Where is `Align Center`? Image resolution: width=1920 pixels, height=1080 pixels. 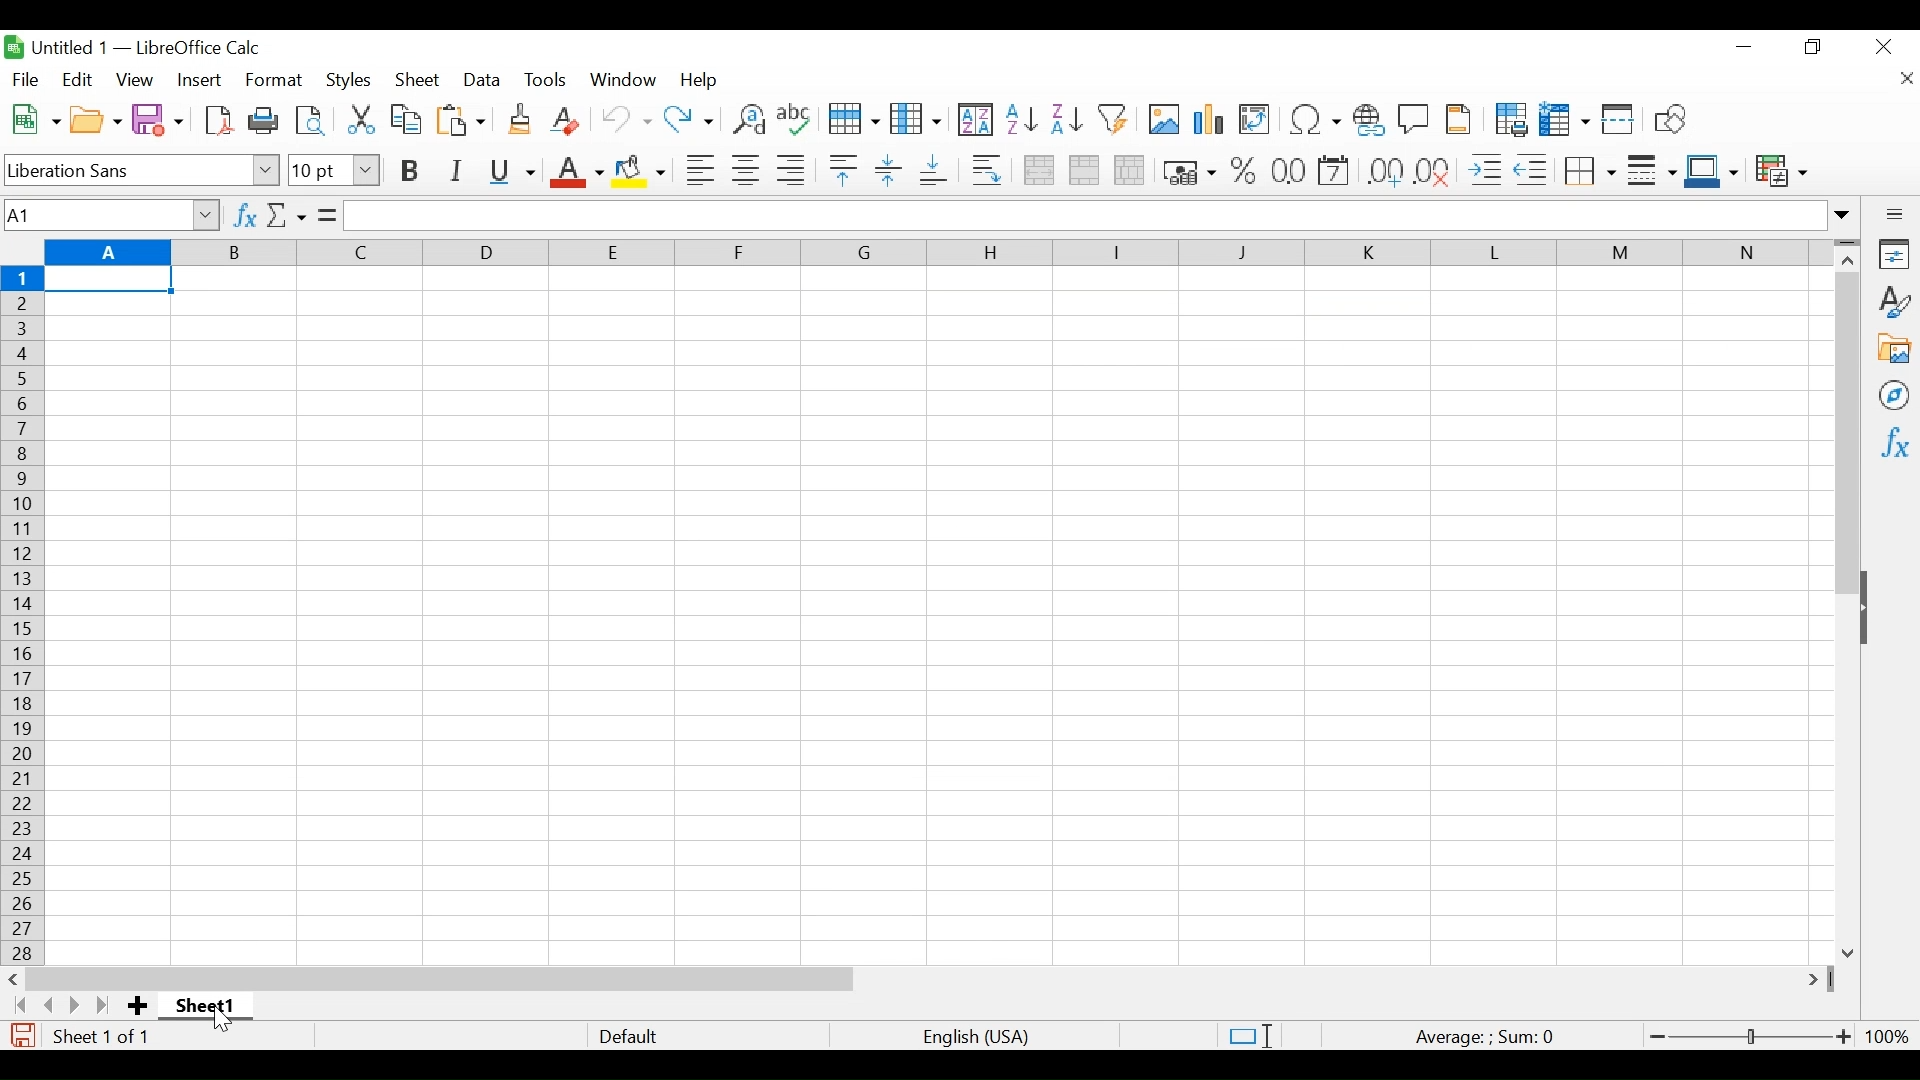 Align Center is located at coordinates (746, 170).